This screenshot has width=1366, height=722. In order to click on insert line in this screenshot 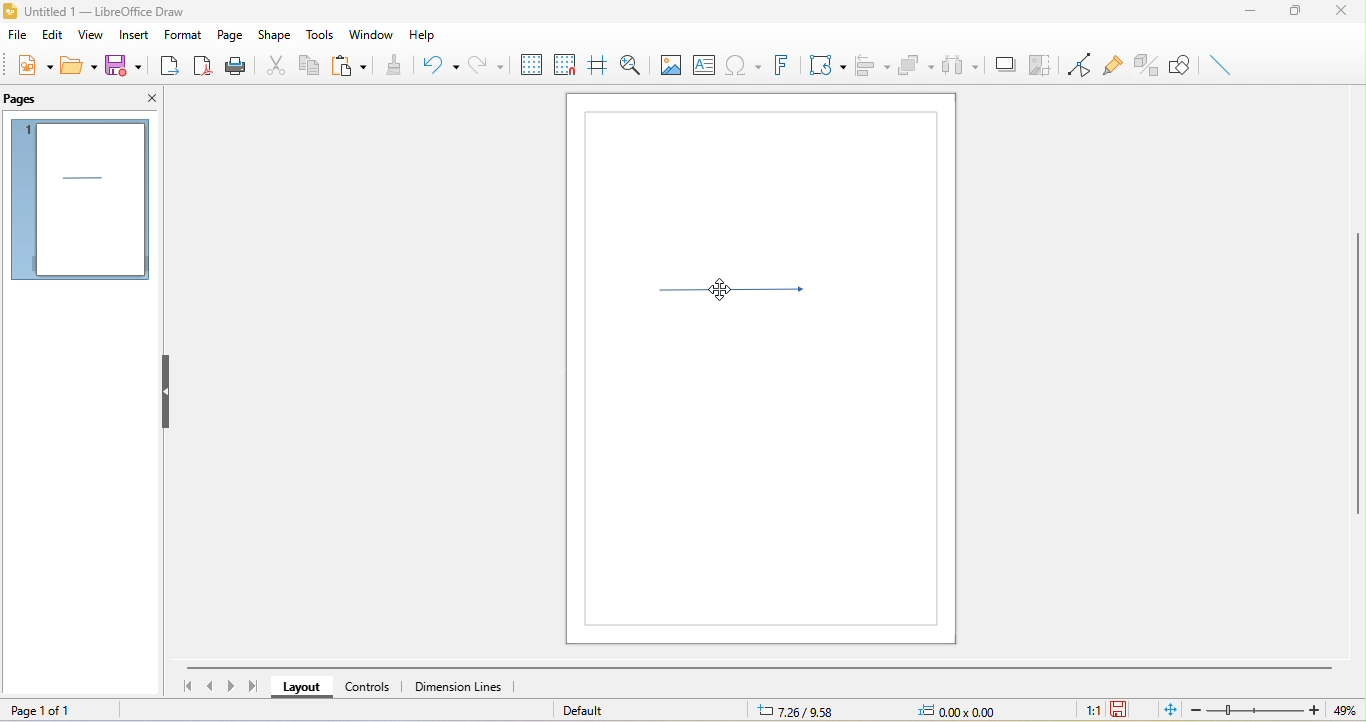, I will do `click(1221, 65)`.